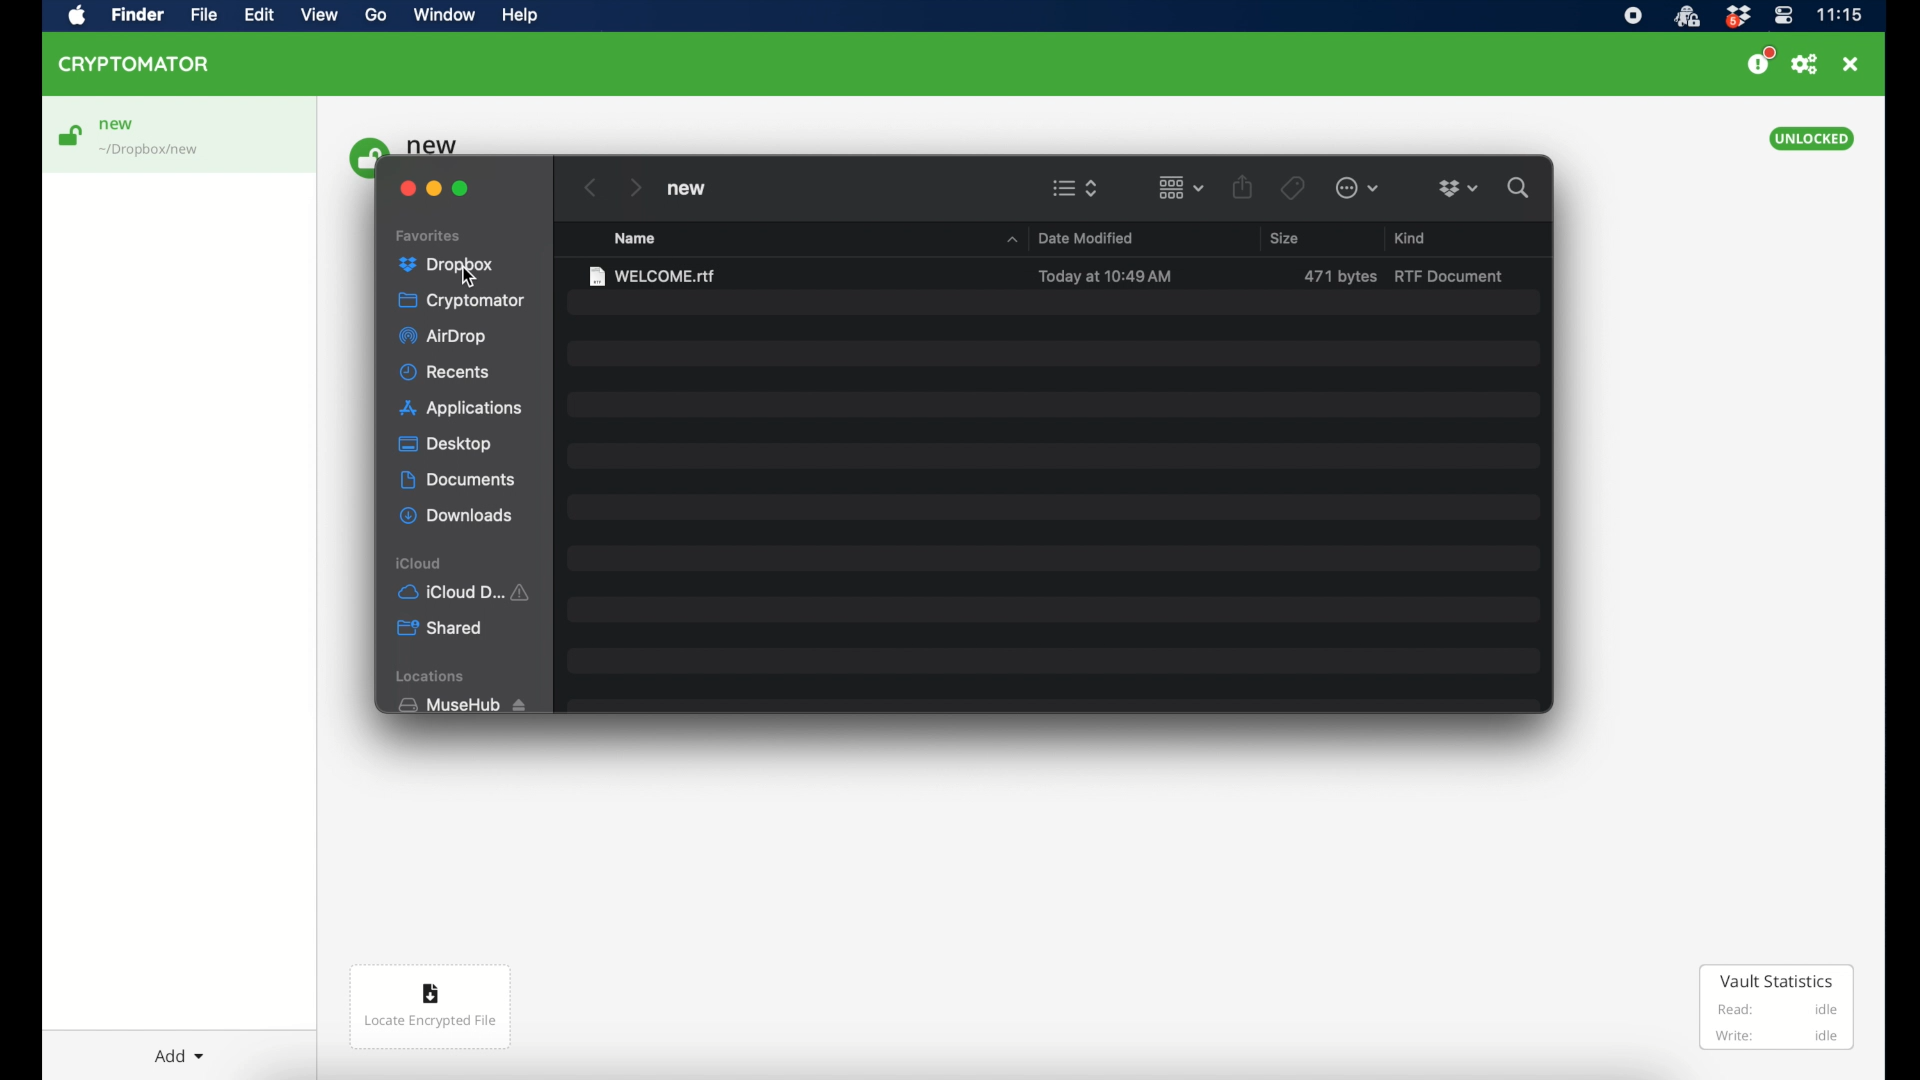  What do you see at coordinates (407, 189) in the screenshot?
I see `close` at bounding box center [407, 189].